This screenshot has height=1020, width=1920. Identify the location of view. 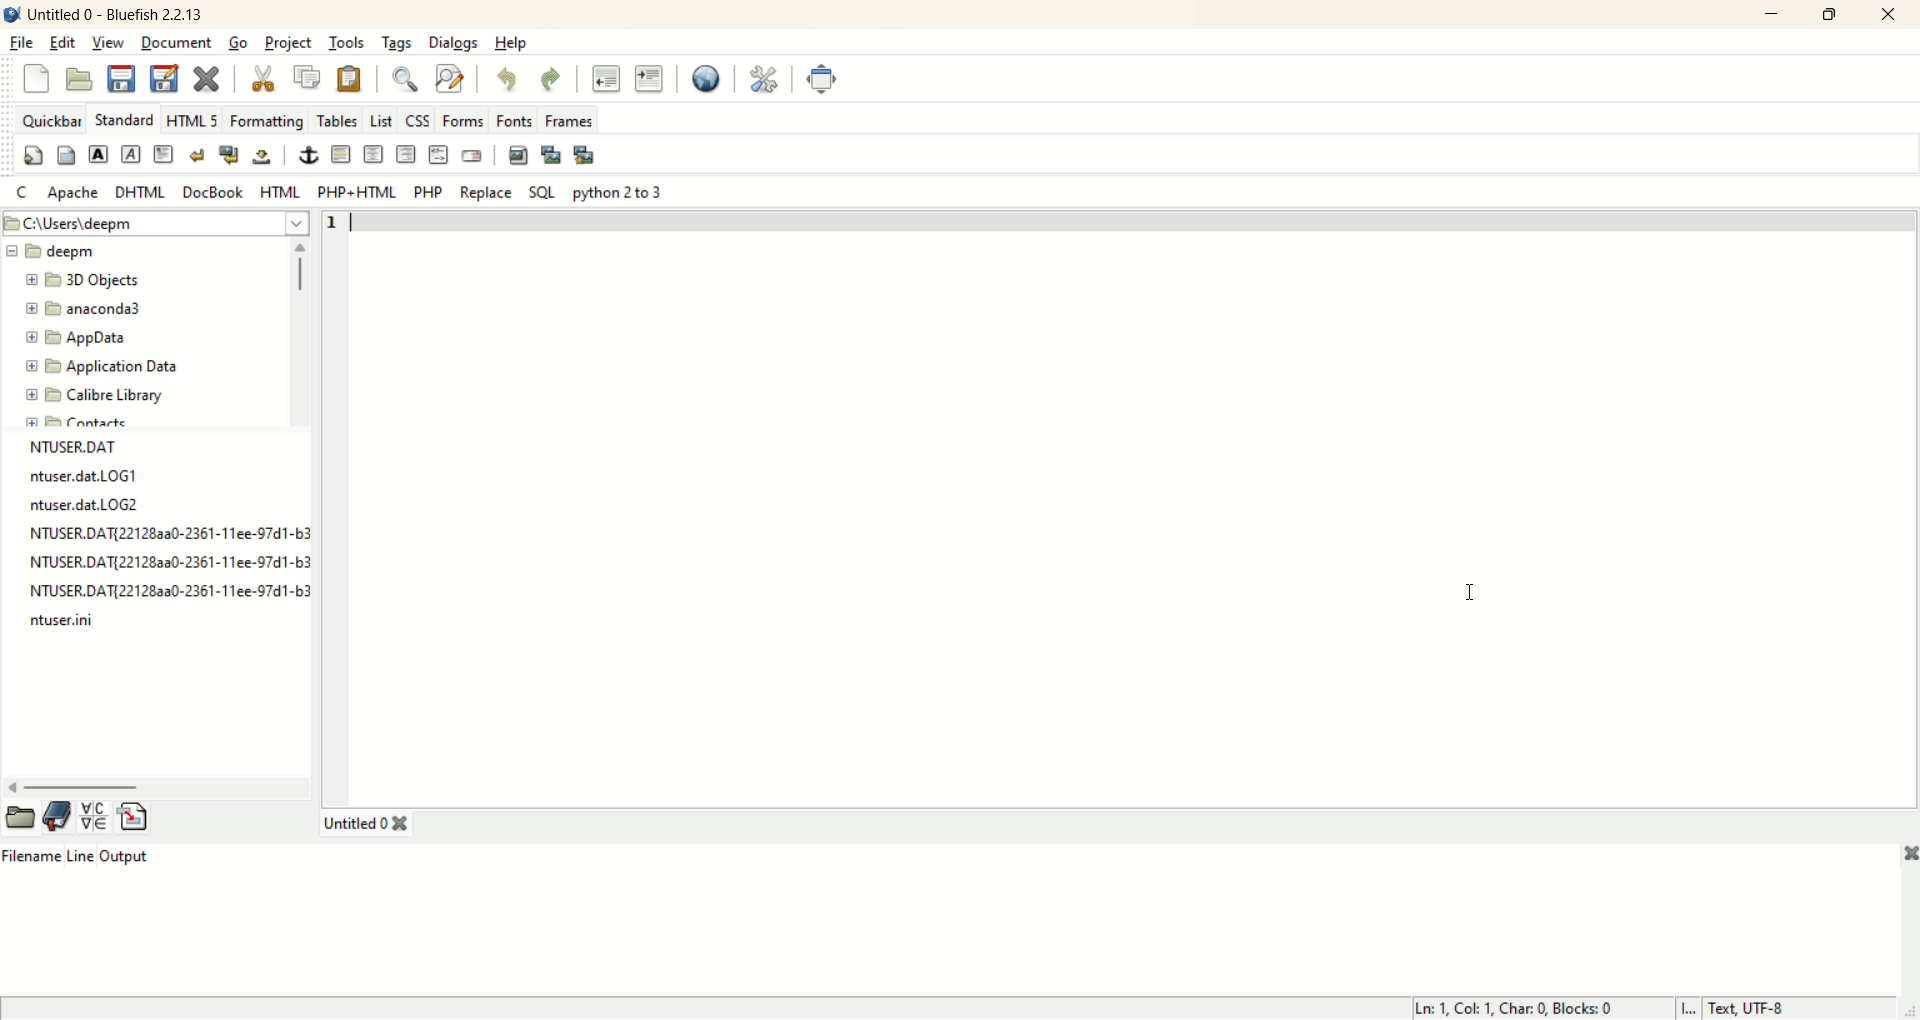
(109, 41).